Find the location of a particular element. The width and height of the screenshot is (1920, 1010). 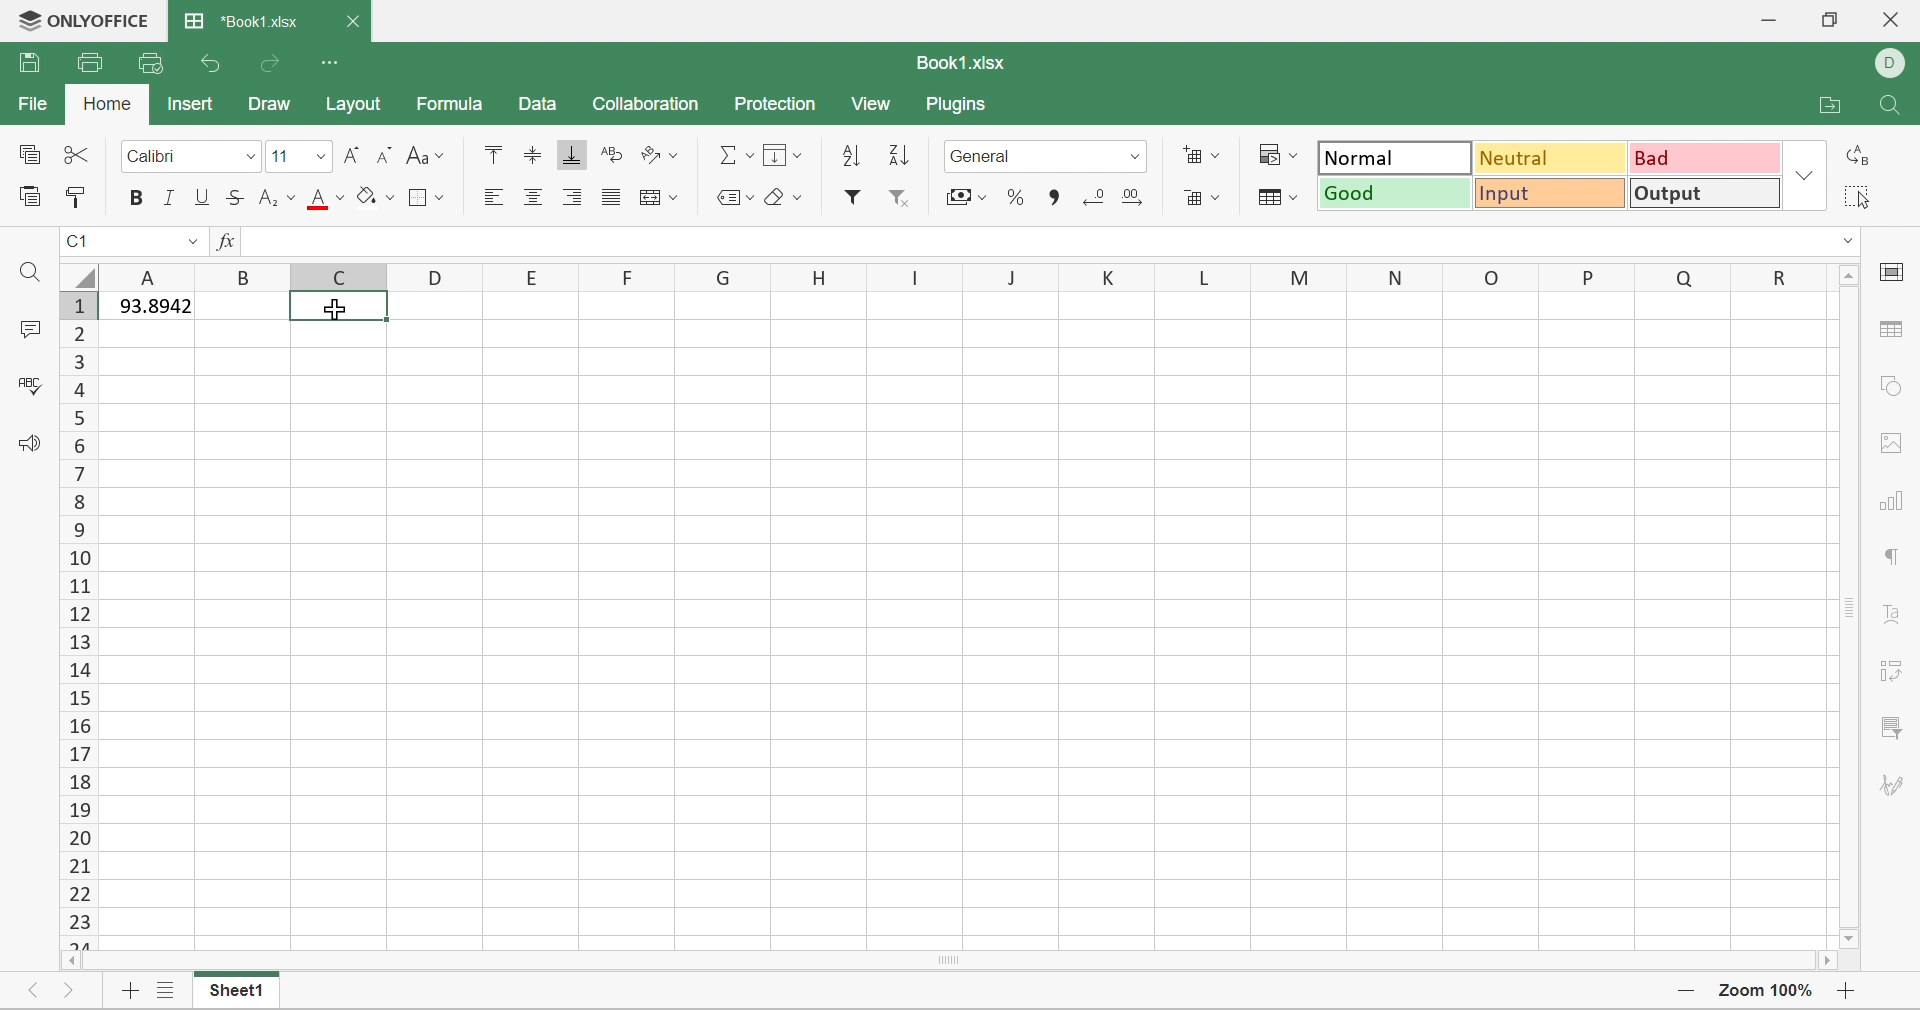

Borders is located at coordinates (426, 195).